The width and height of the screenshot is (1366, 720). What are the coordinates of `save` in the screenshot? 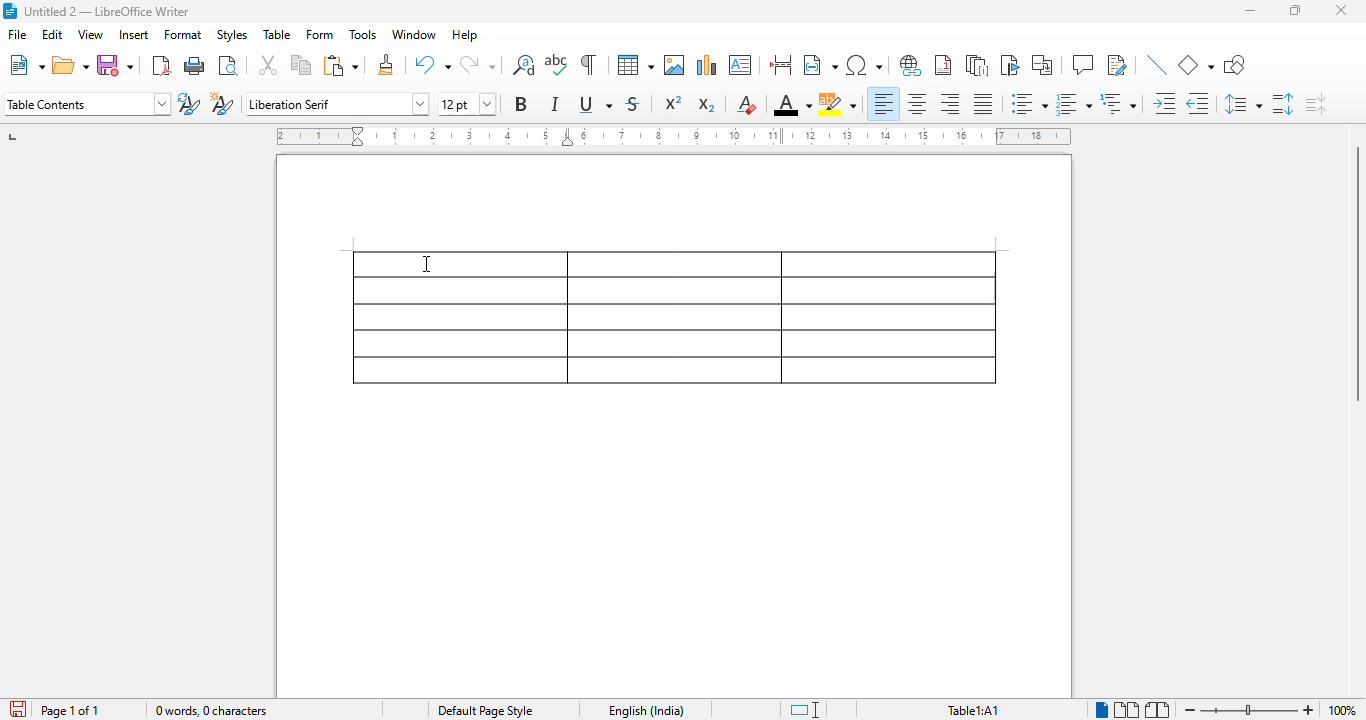 It's located at (114, 65).